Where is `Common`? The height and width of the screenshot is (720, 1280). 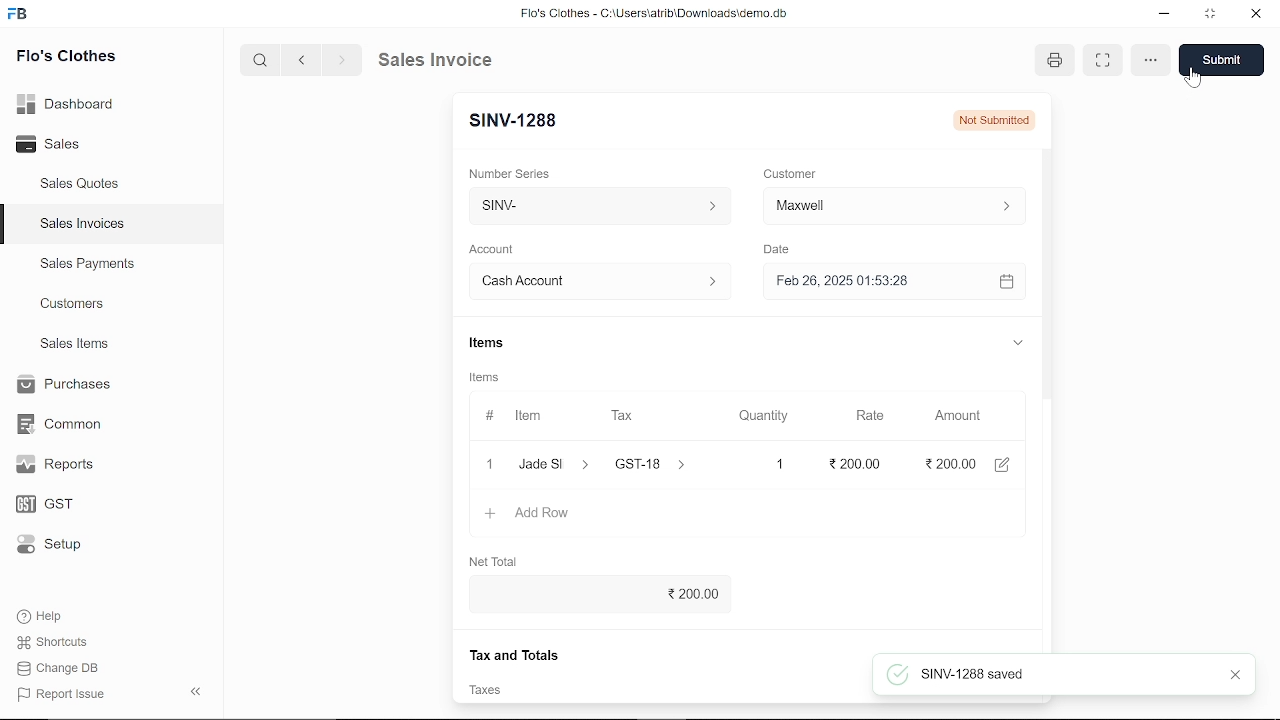
Common is located at coordinates (62, 424).